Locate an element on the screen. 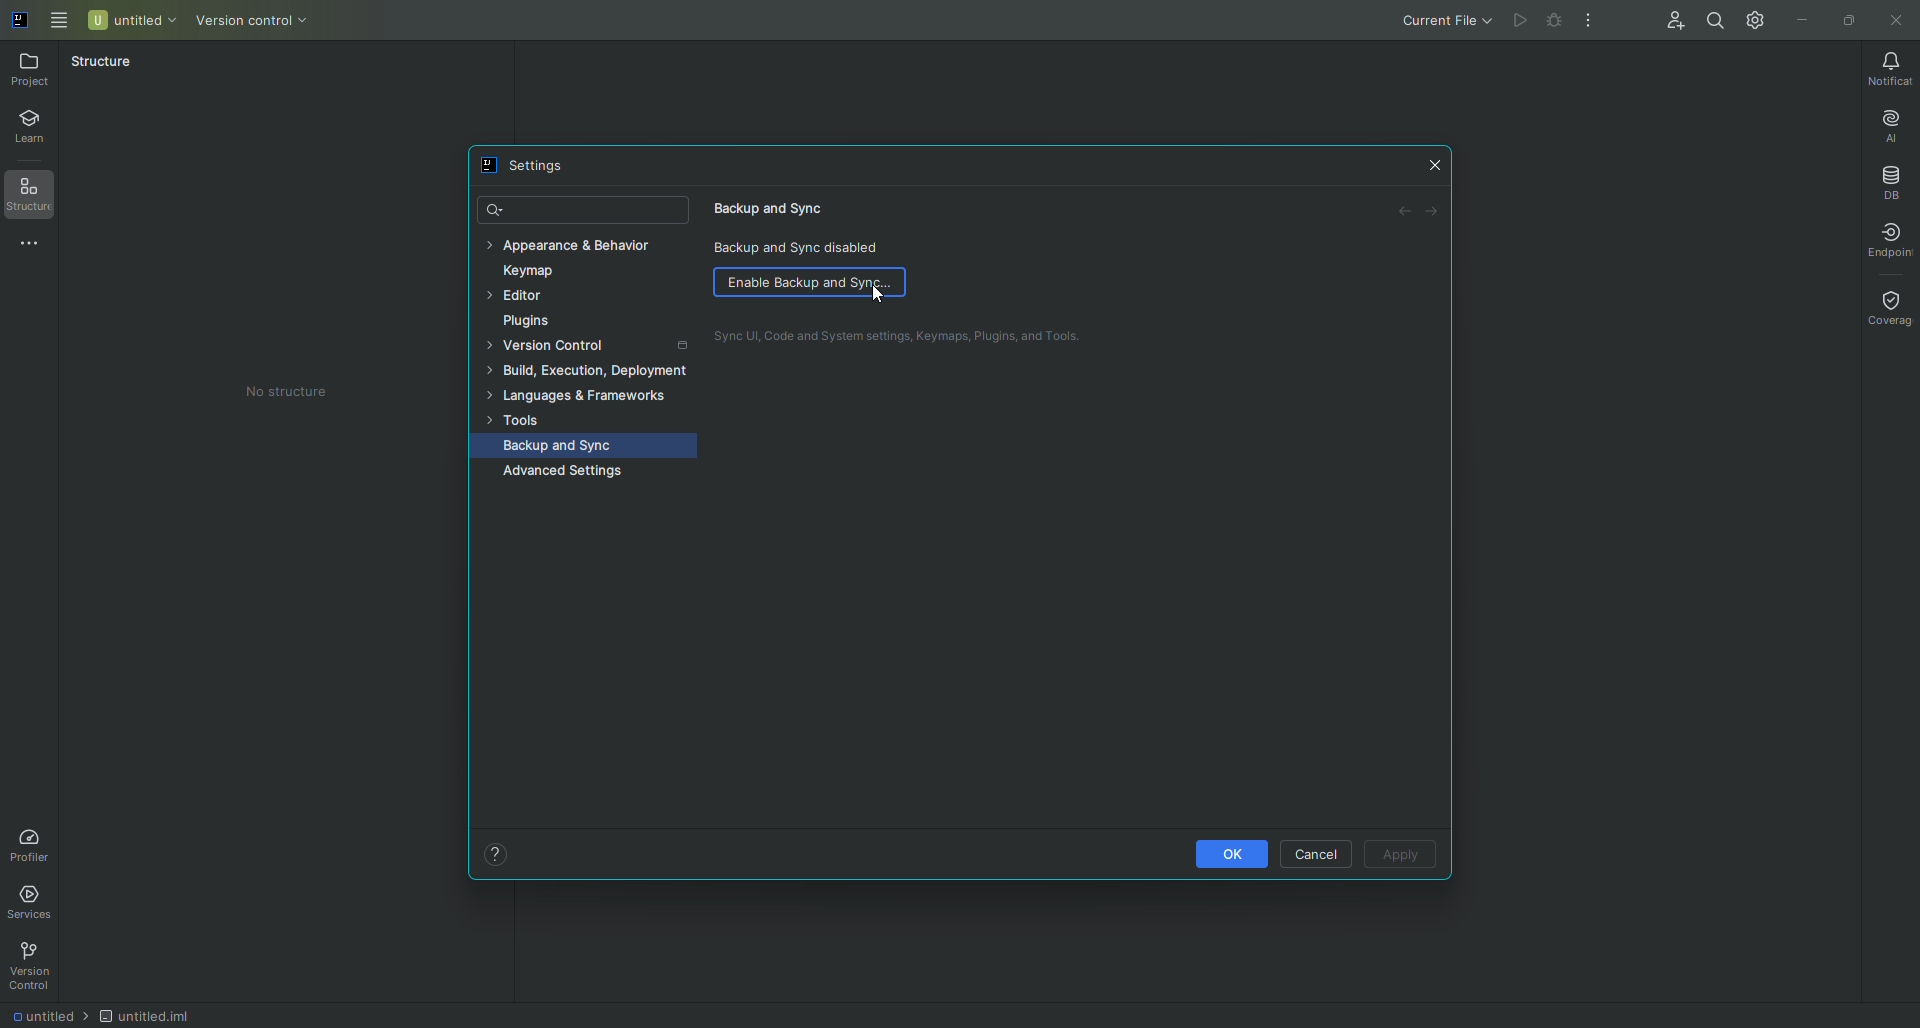 This screenshot has width=1920, height=1028. Notifications is located at coordinates (1883, 68).